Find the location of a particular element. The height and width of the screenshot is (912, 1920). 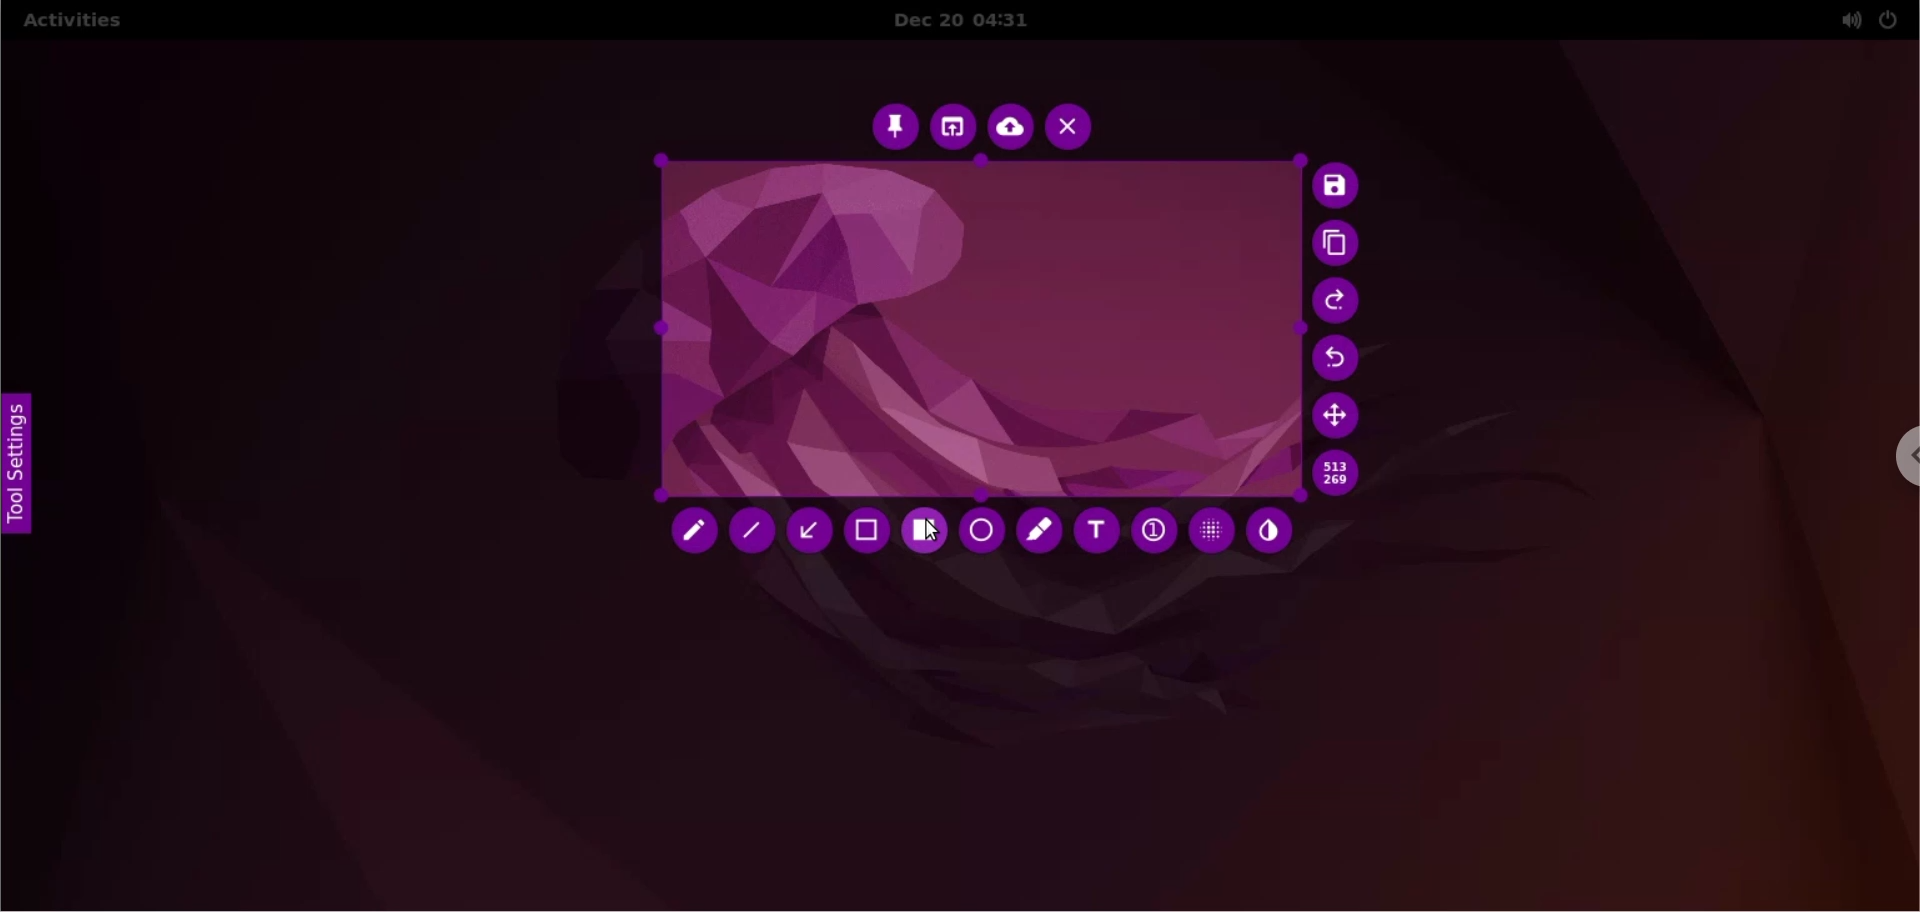

tool settings is located at coordinates (20, 472).